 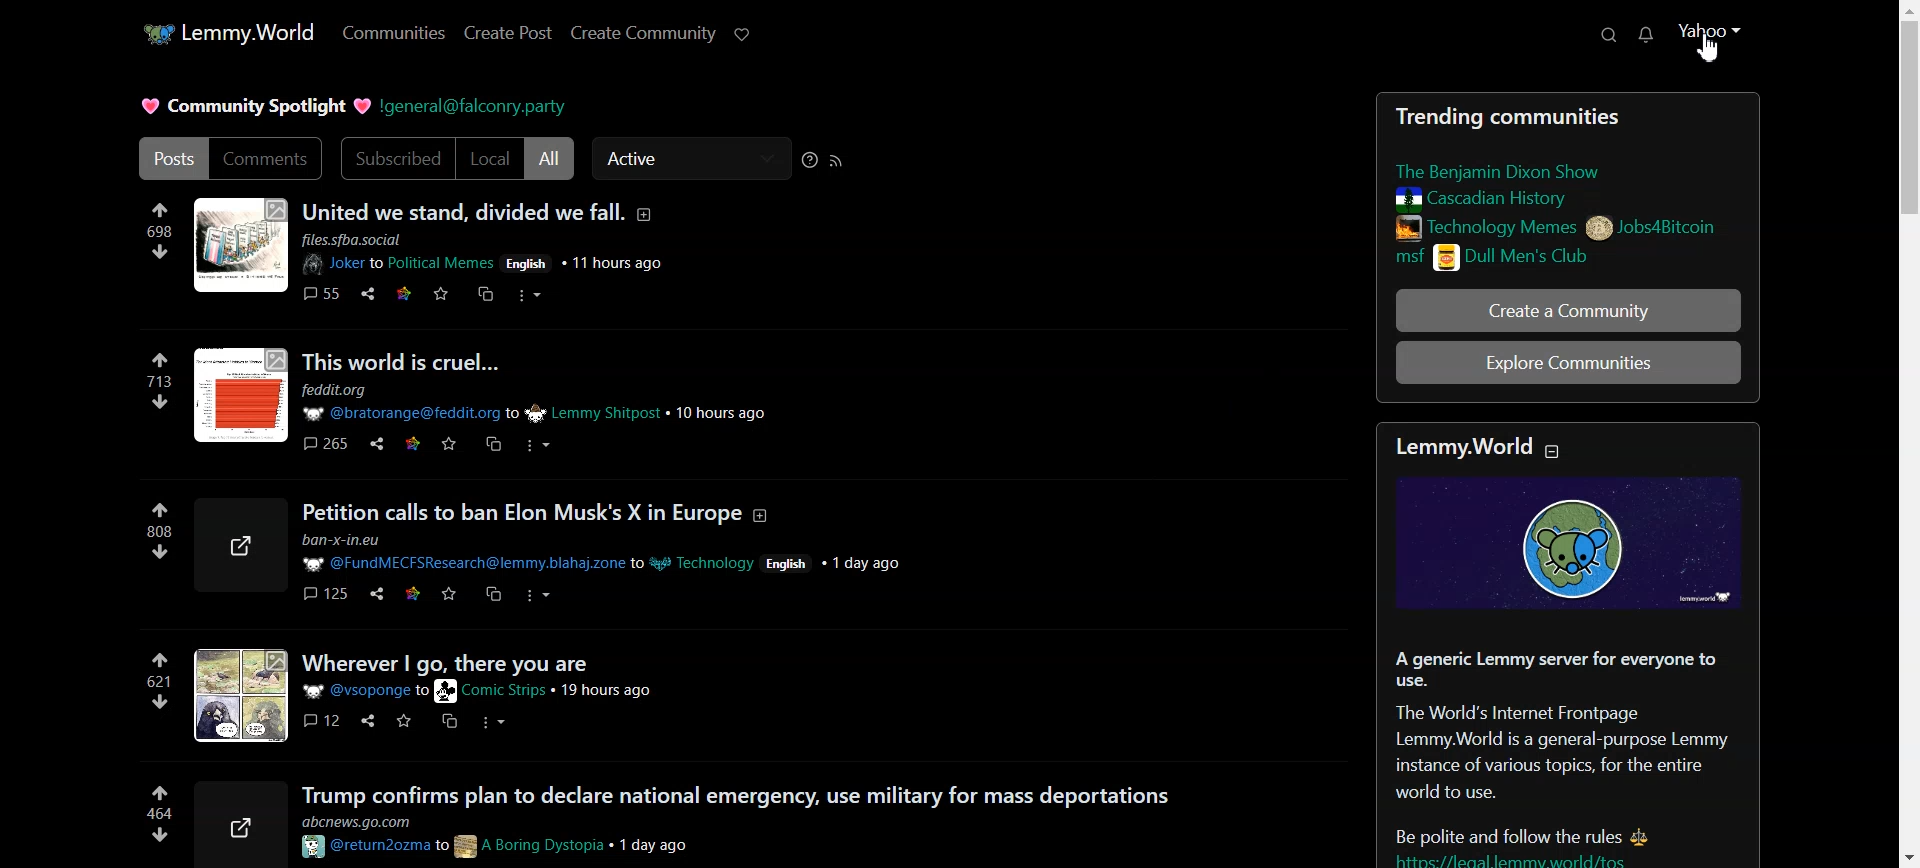 What do you see at coordinates (395, 32) in the screenshot?
I see `Communities` at bounding box center [395, 32].